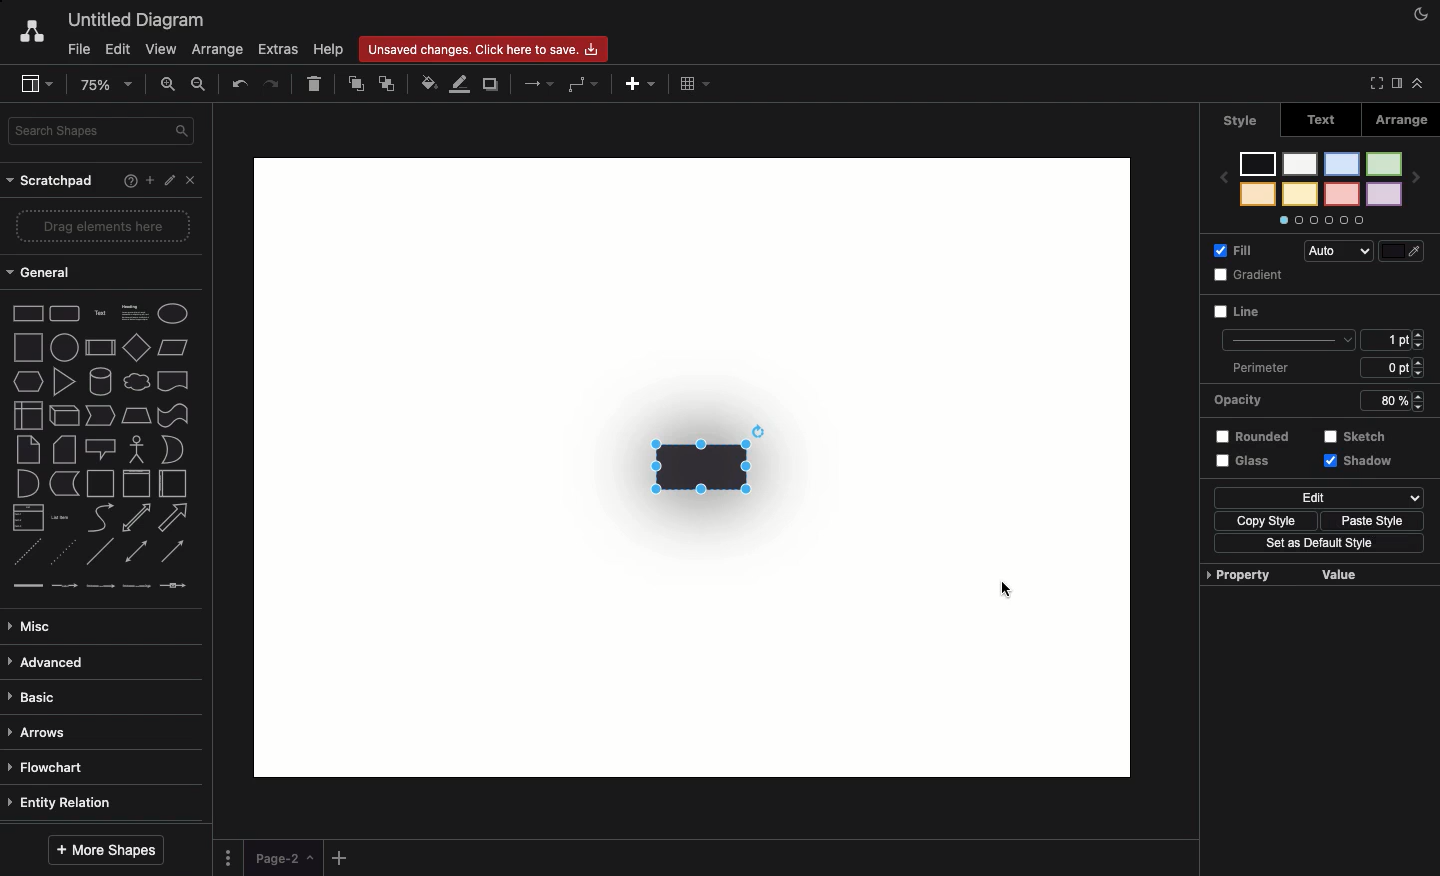 Image resolution: width=1440 pixels, height=876 pixels. Describe the element at coordinates (63, 380) in the screenshot. I see `triangle` at that location.